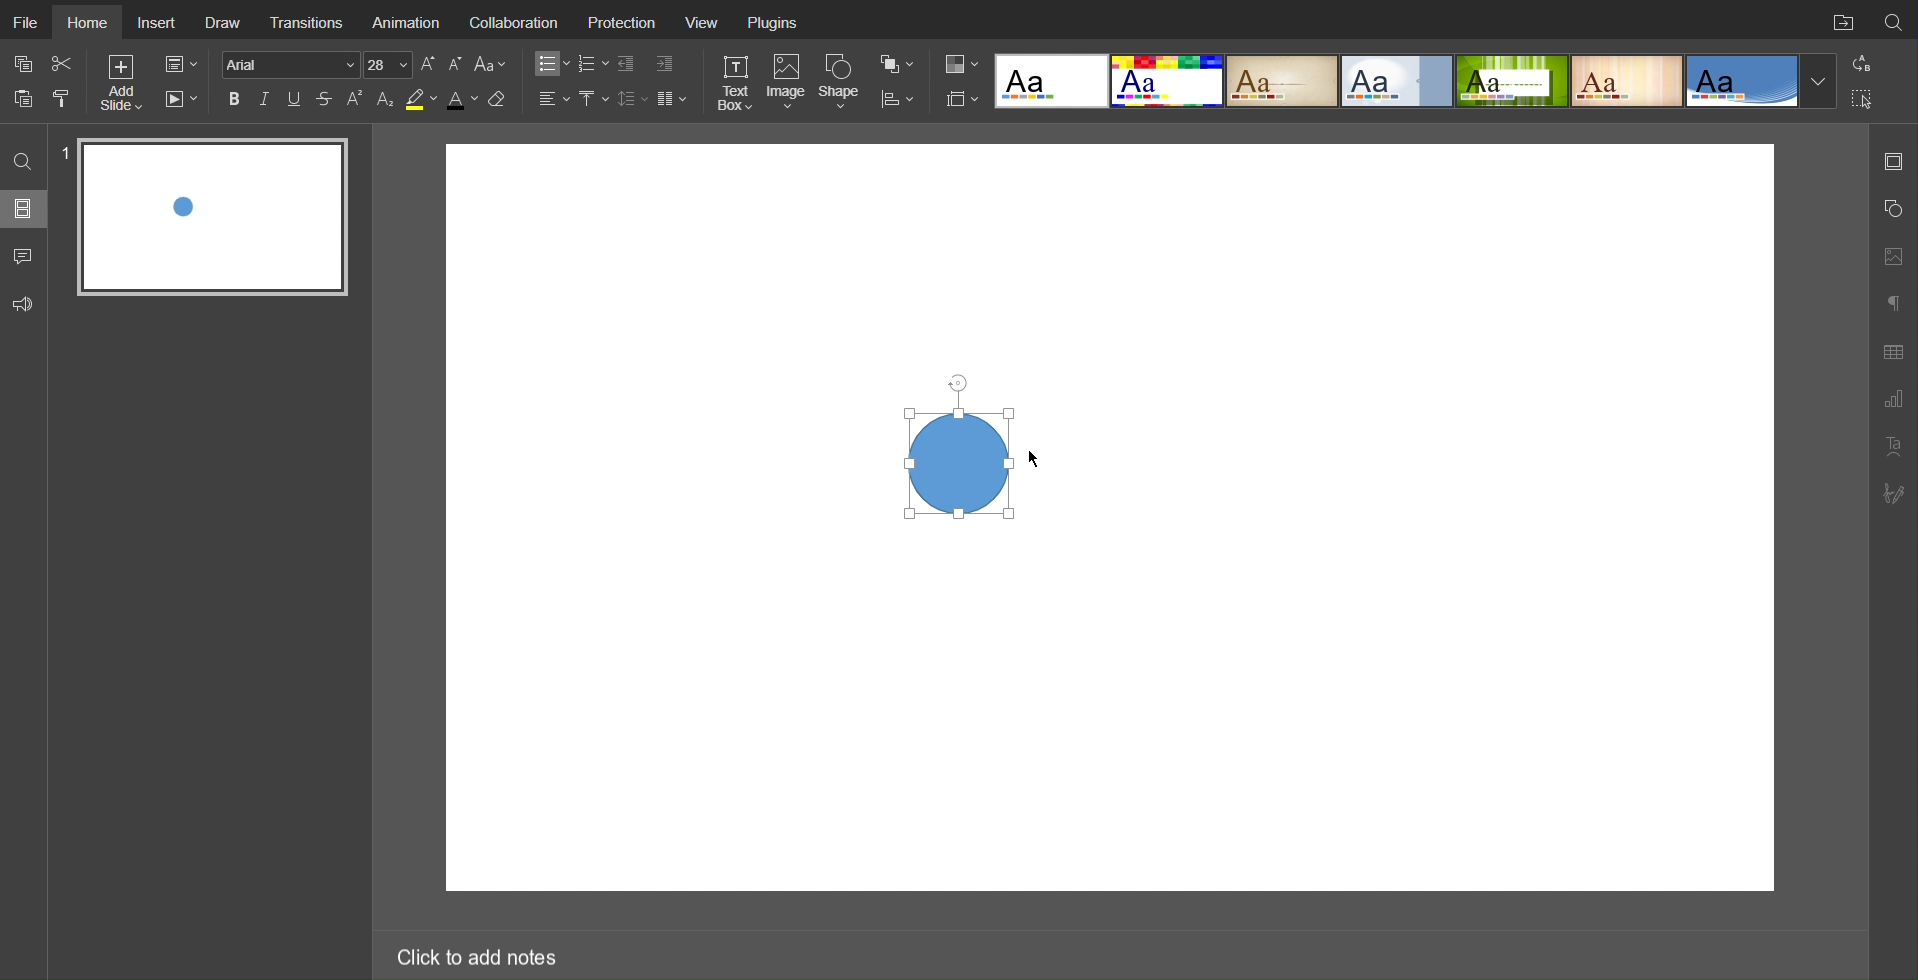 Image resolution: width=1918 pixels, height=980 pixels. Describe the element at coordinates (552, 98) in the screenshot. I see `Alignment` at that location.